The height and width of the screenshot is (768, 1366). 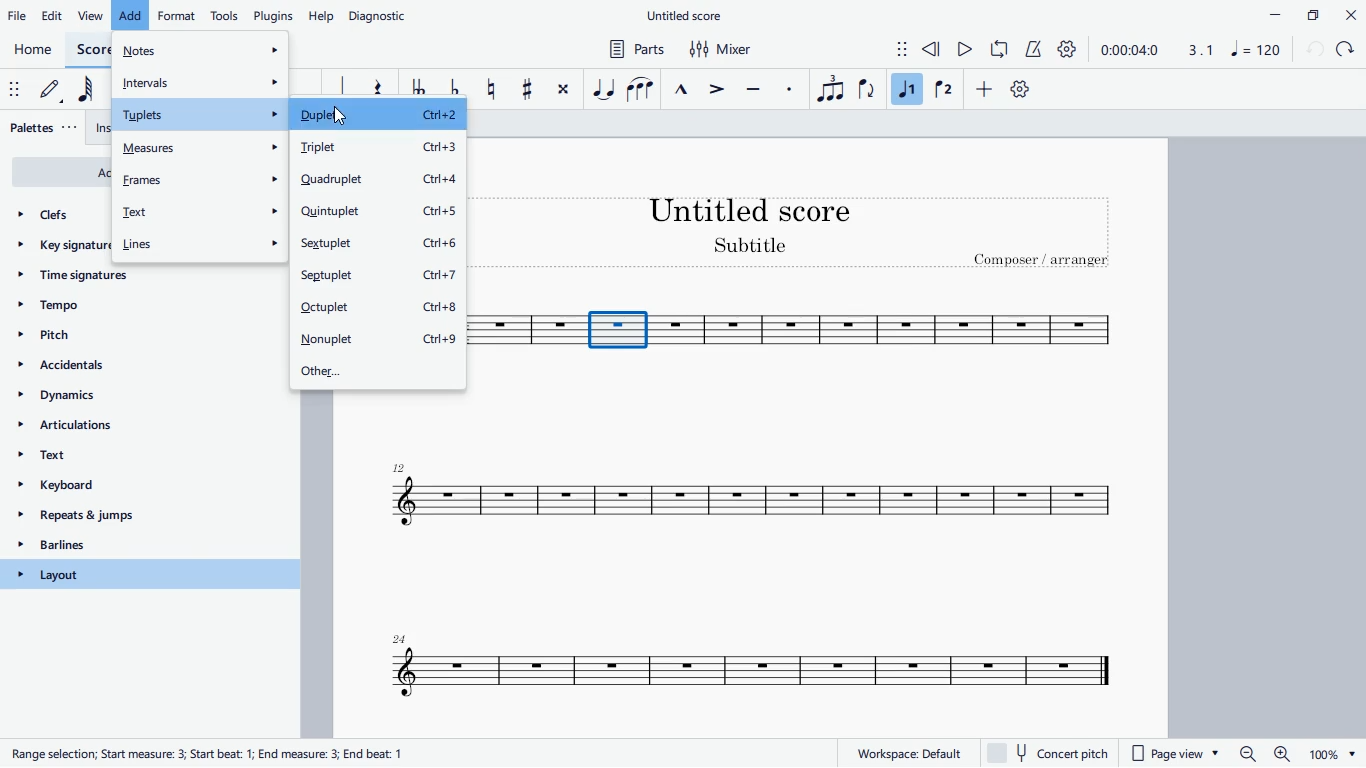 I want to click on toggle natural, so click(x=492, y=88).